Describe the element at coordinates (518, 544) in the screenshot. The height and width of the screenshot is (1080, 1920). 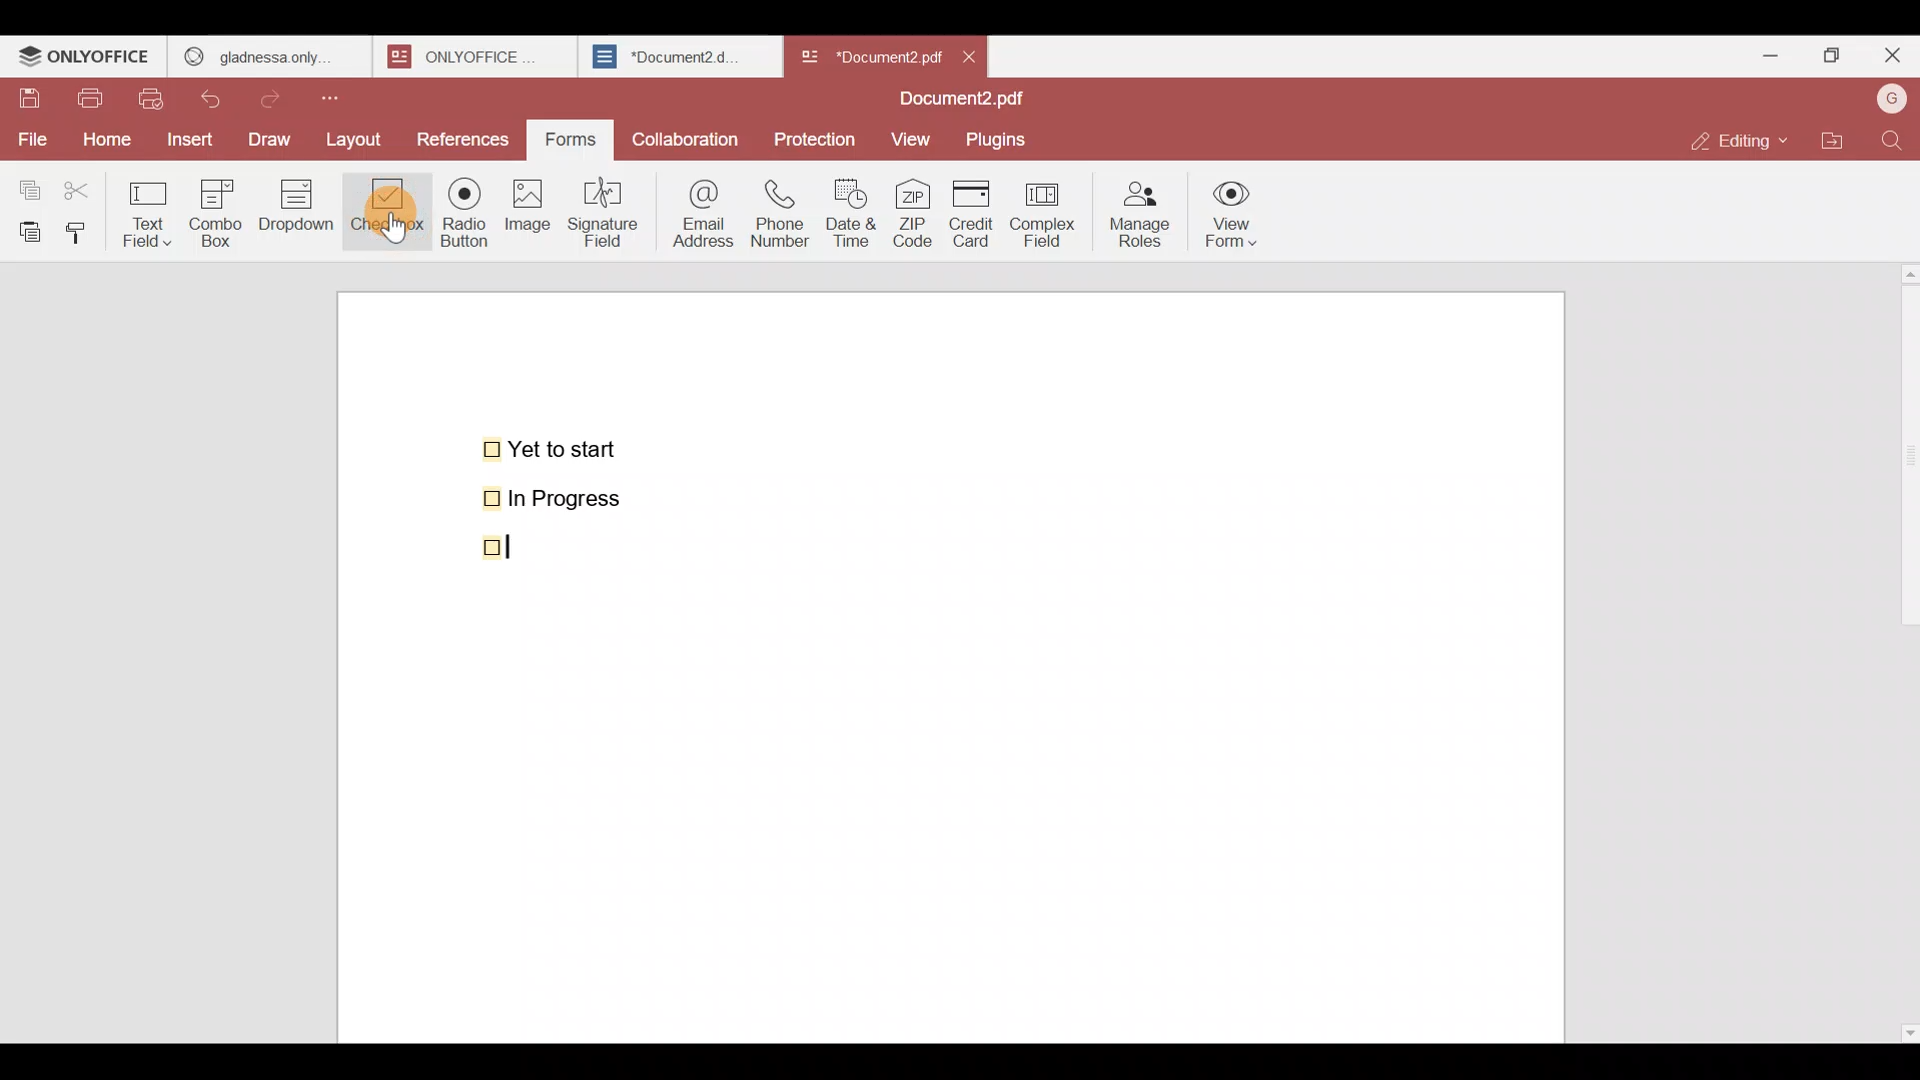
I see `Cursor` at that location.